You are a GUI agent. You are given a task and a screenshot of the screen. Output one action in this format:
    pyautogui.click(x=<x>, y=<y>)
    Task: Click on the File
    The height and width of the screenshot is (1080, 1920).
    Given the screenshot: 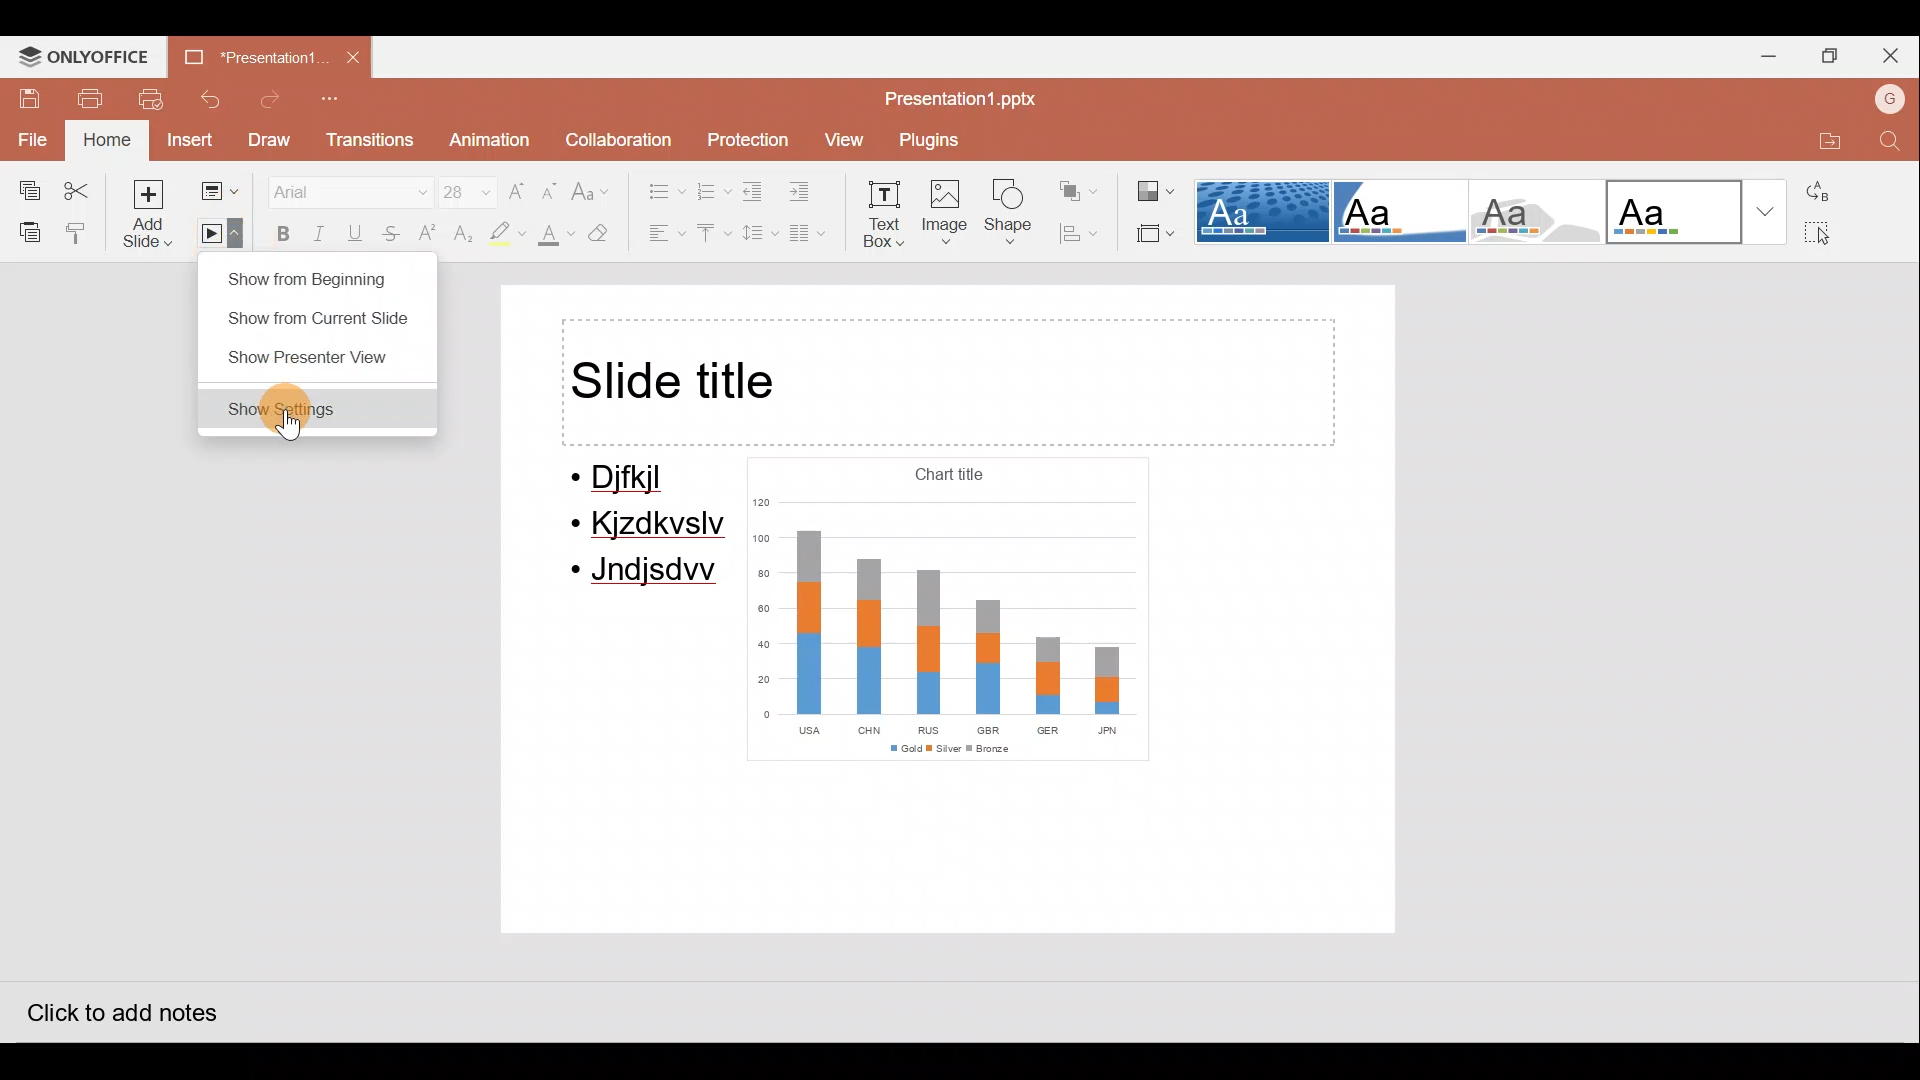 What is the action you would take?
    pyautogui.click(x=28, y=144)
    